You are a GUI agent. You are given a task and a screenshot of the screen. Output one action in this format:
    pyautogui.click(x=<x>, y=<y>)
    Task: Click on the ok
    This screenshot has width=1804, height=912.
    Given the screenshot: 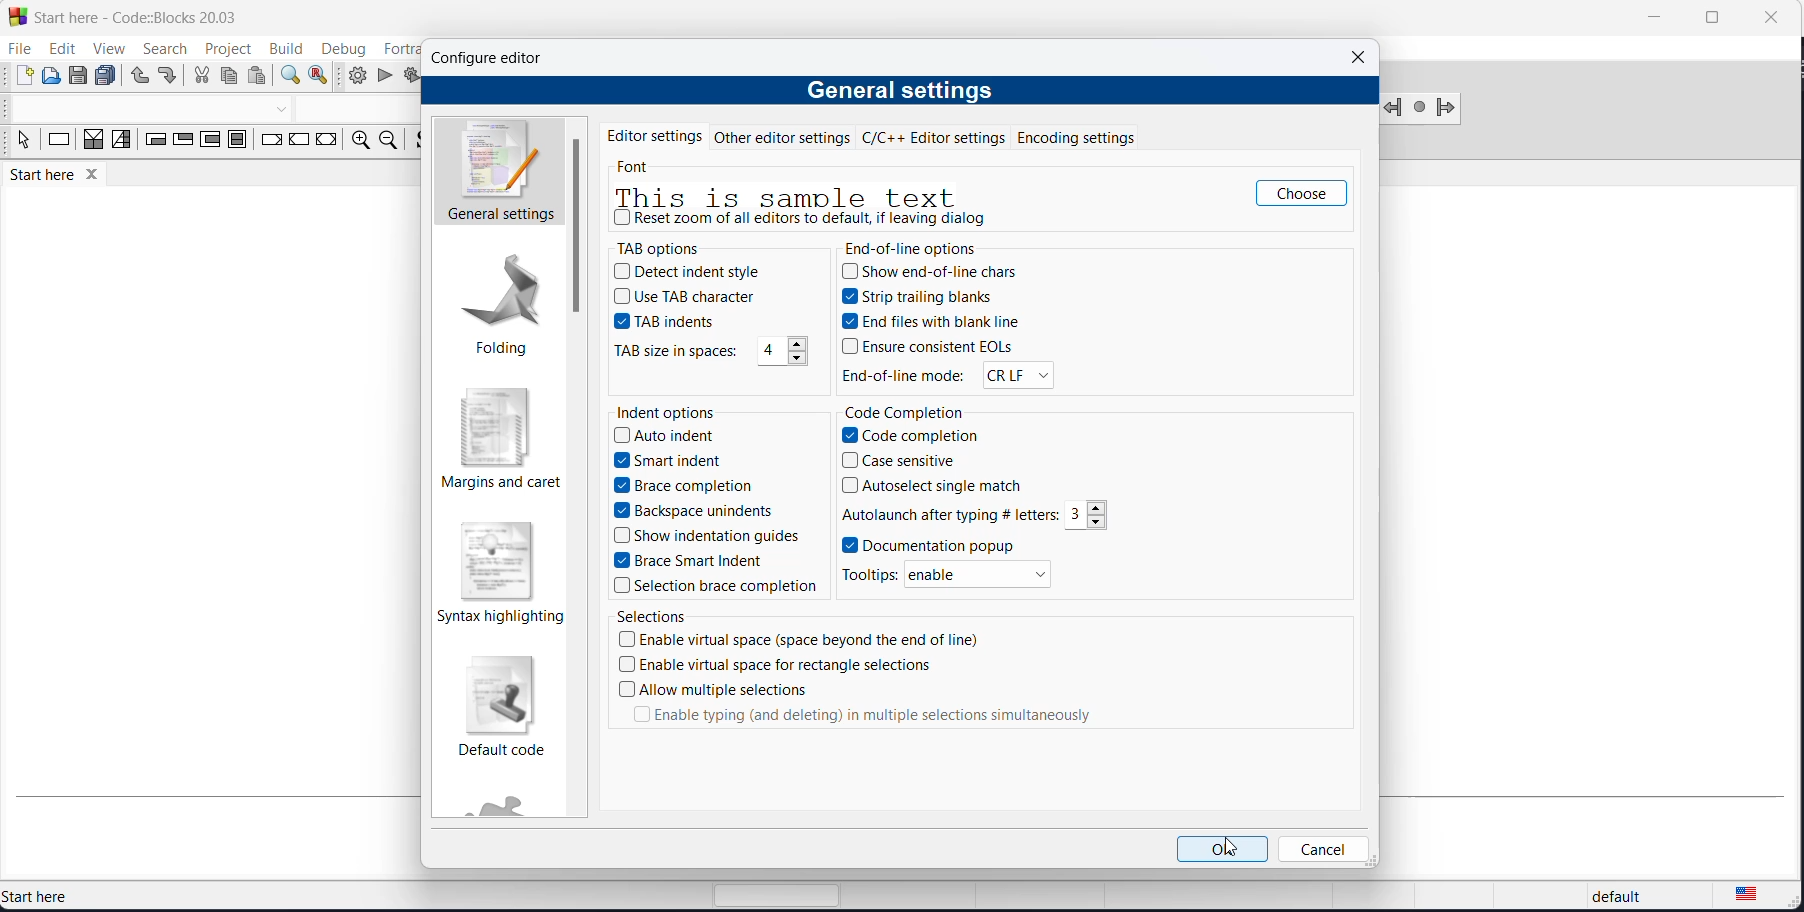 What is the action you would take?
    pyautogui.click(x=1225, y=849)
    